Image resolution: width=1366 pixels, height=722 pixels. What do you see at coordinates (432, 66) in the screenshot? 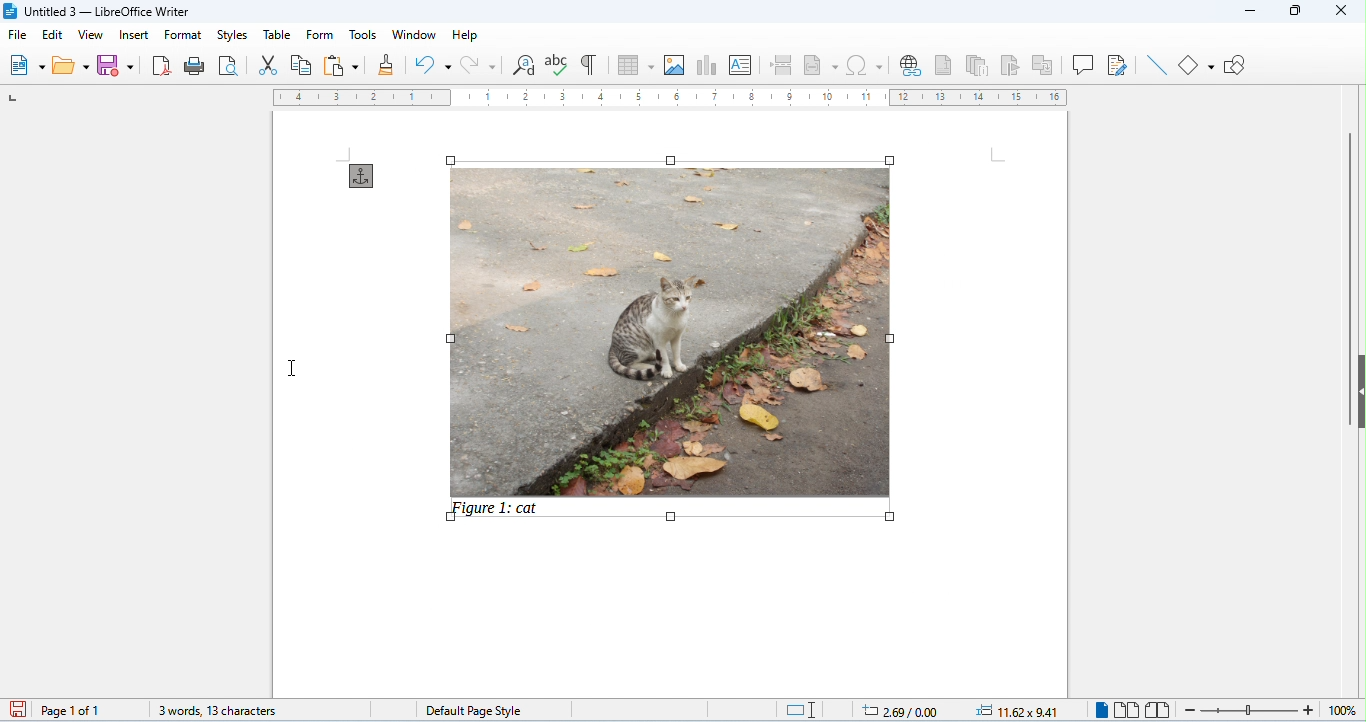
I see `undo` at bounding box center [432, 66].